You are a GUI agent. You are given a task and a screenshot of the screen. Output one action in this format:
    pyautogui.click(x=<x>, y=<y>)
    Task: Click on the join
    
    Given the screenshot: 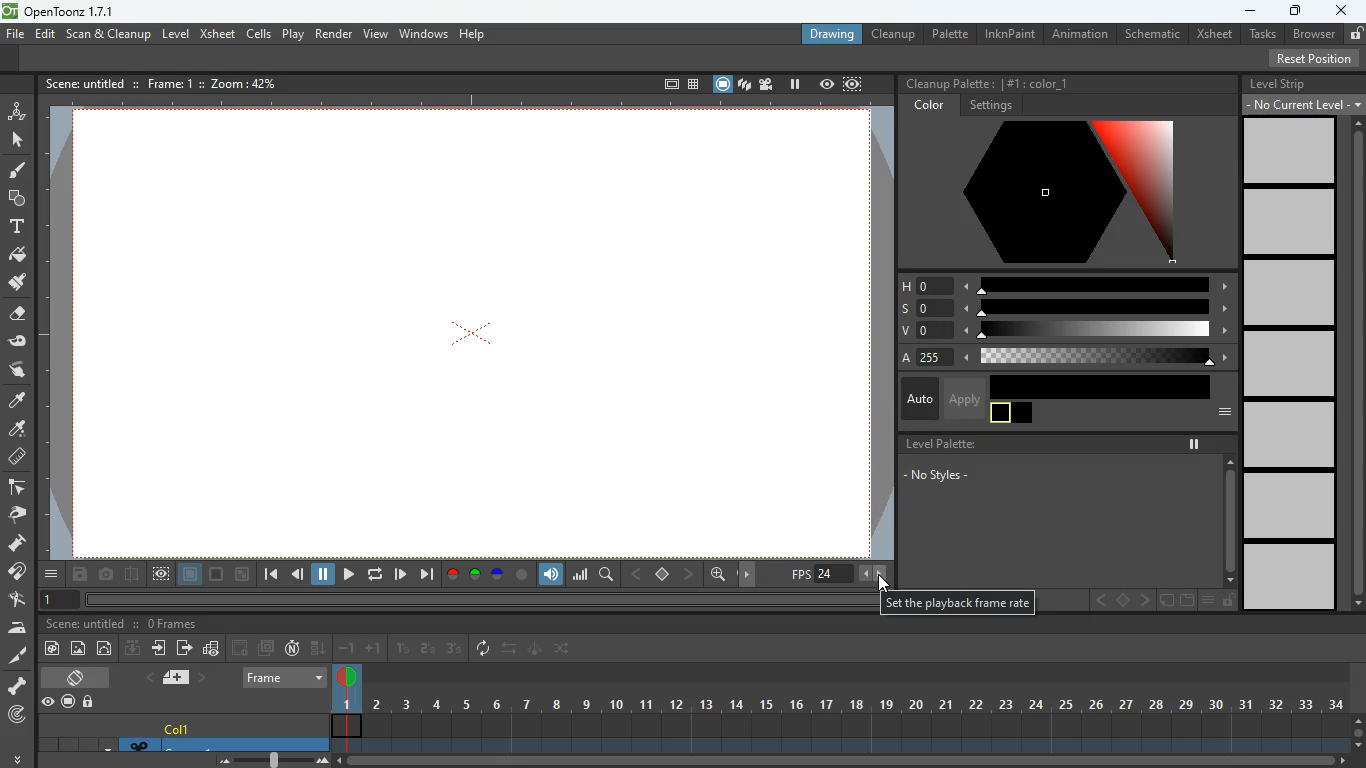 What is the action you would take?
    pyautogui.click(x=16, y=572)
    